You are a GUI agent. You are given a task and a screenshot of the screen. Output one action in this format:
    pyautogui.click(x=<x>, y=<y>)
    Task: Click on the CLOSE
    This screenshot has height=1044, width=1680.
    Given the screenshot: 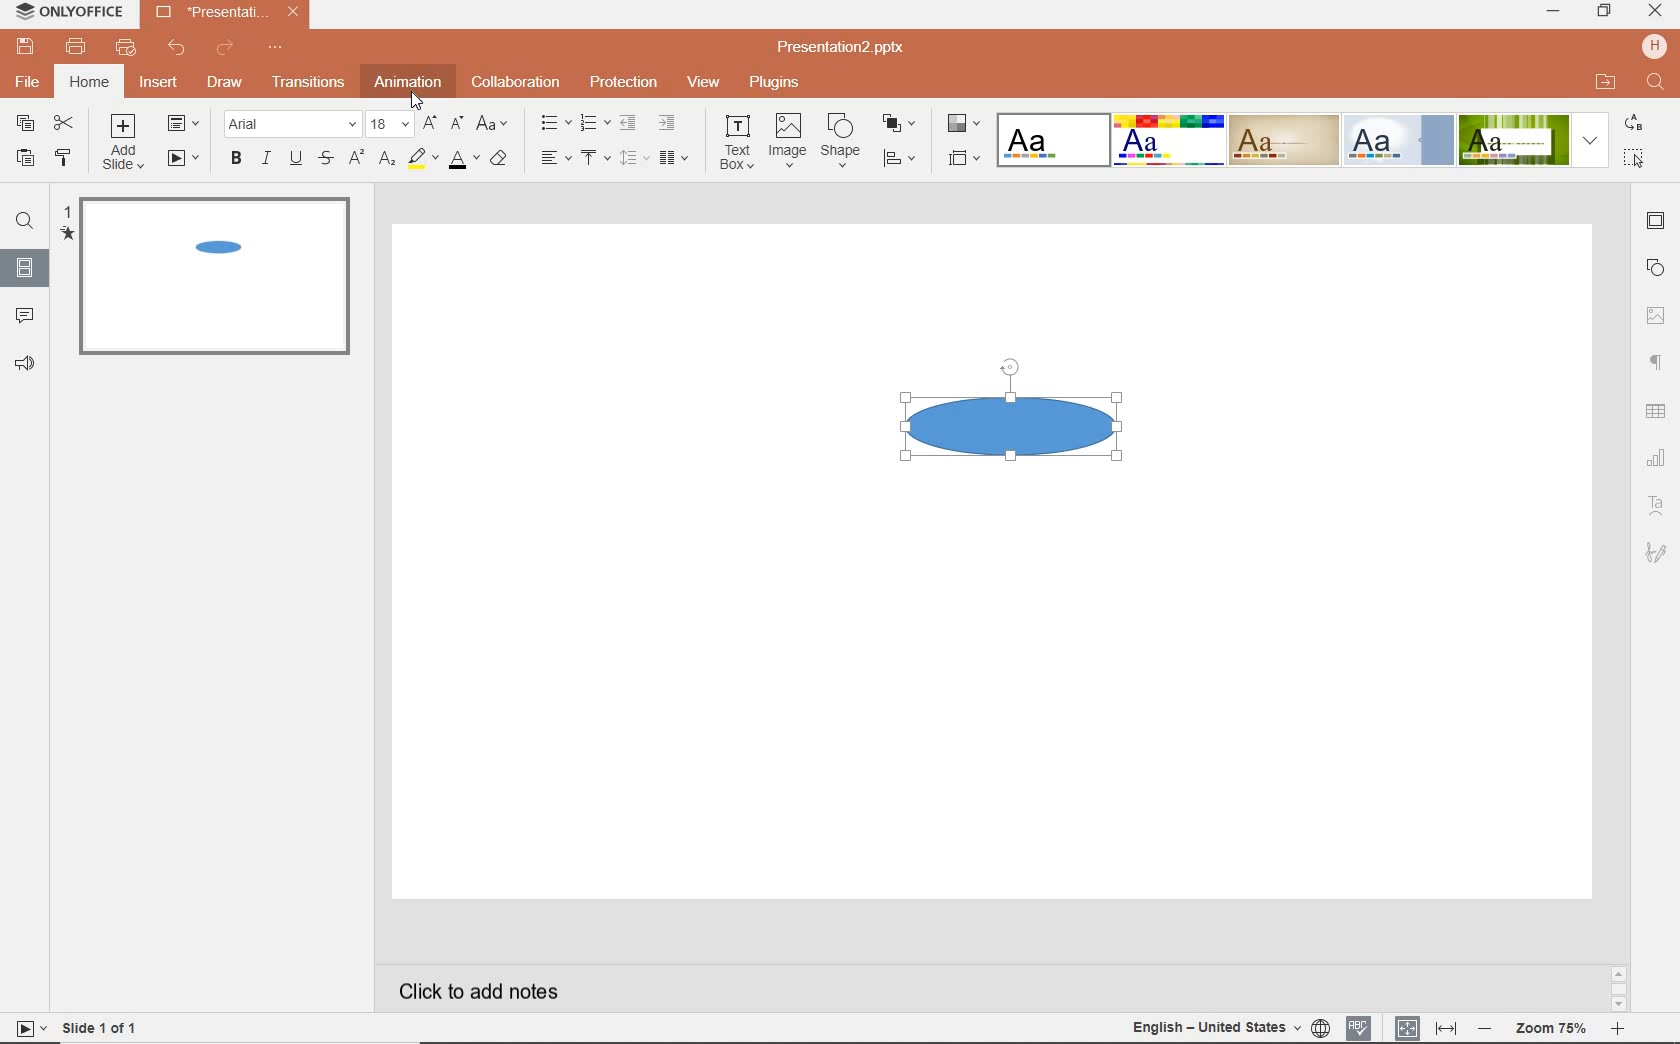 What is the action you would take?
    pyautogui.click(x=1654, y=12)
    